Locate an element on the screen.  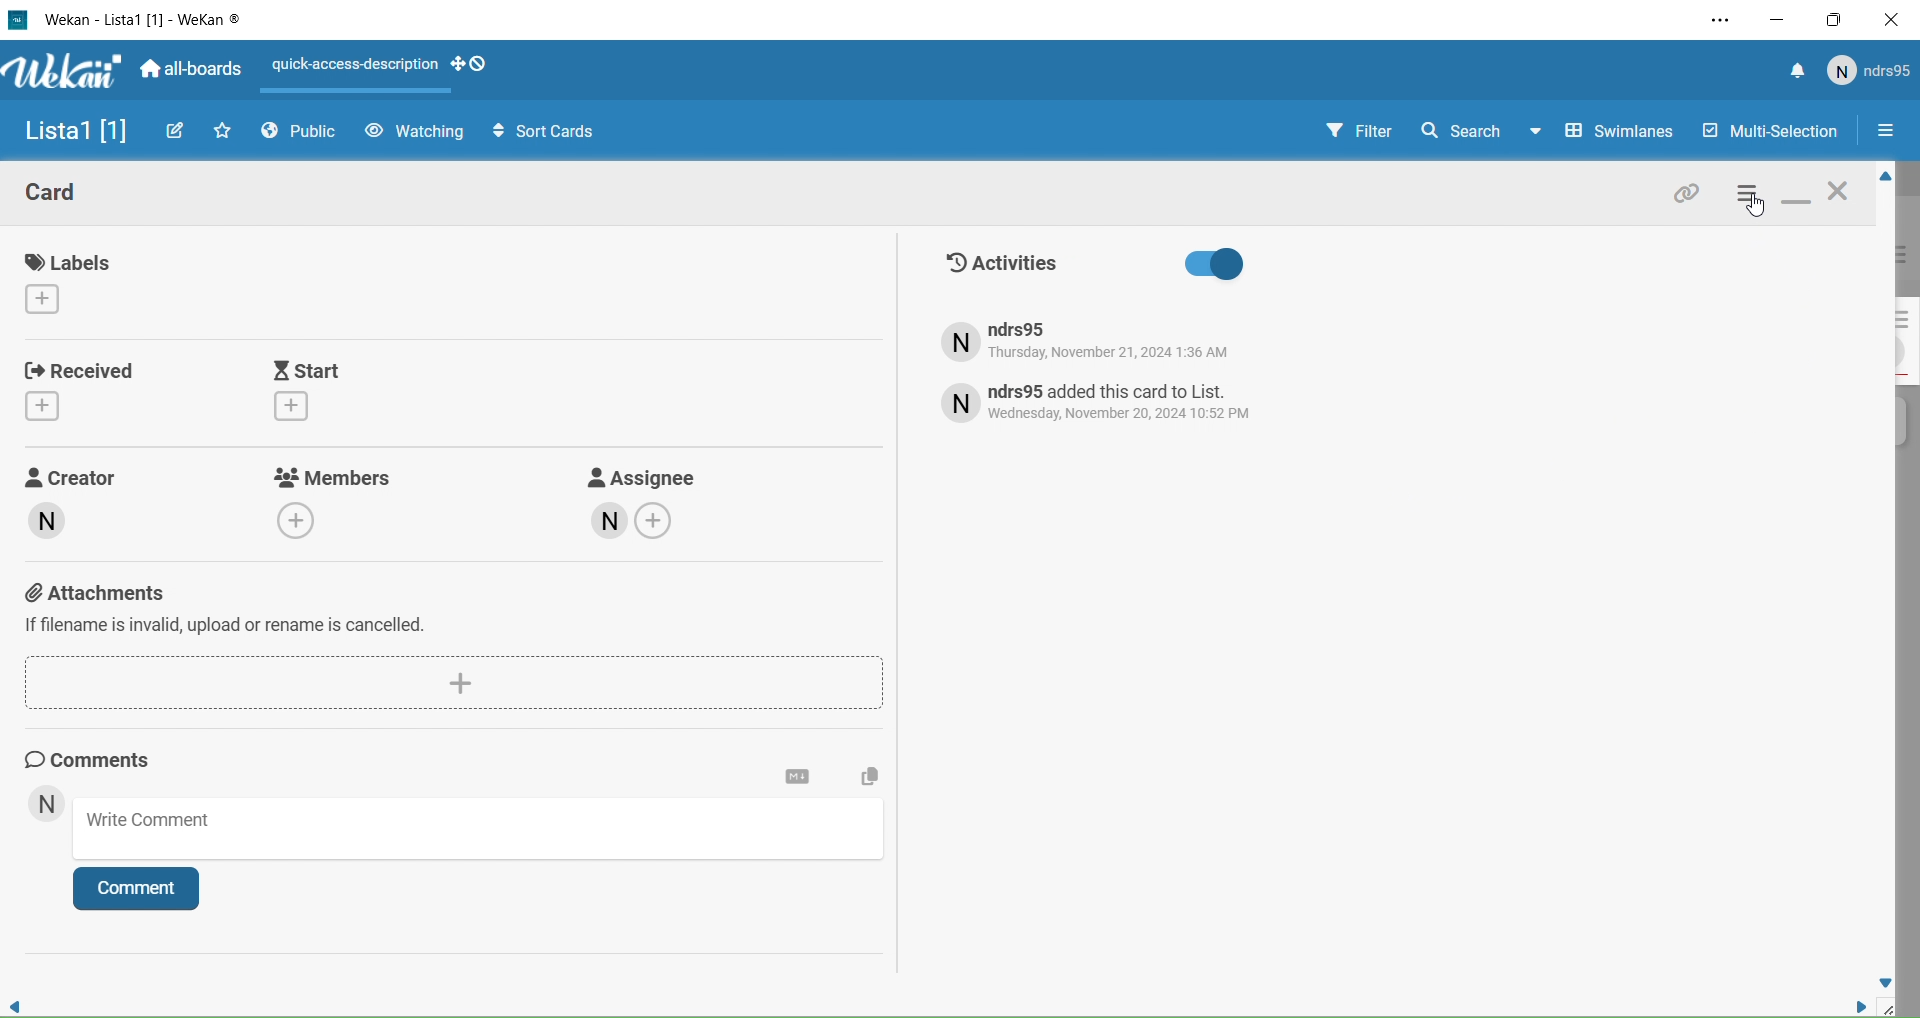
Public is located at coordinates (302, 134).